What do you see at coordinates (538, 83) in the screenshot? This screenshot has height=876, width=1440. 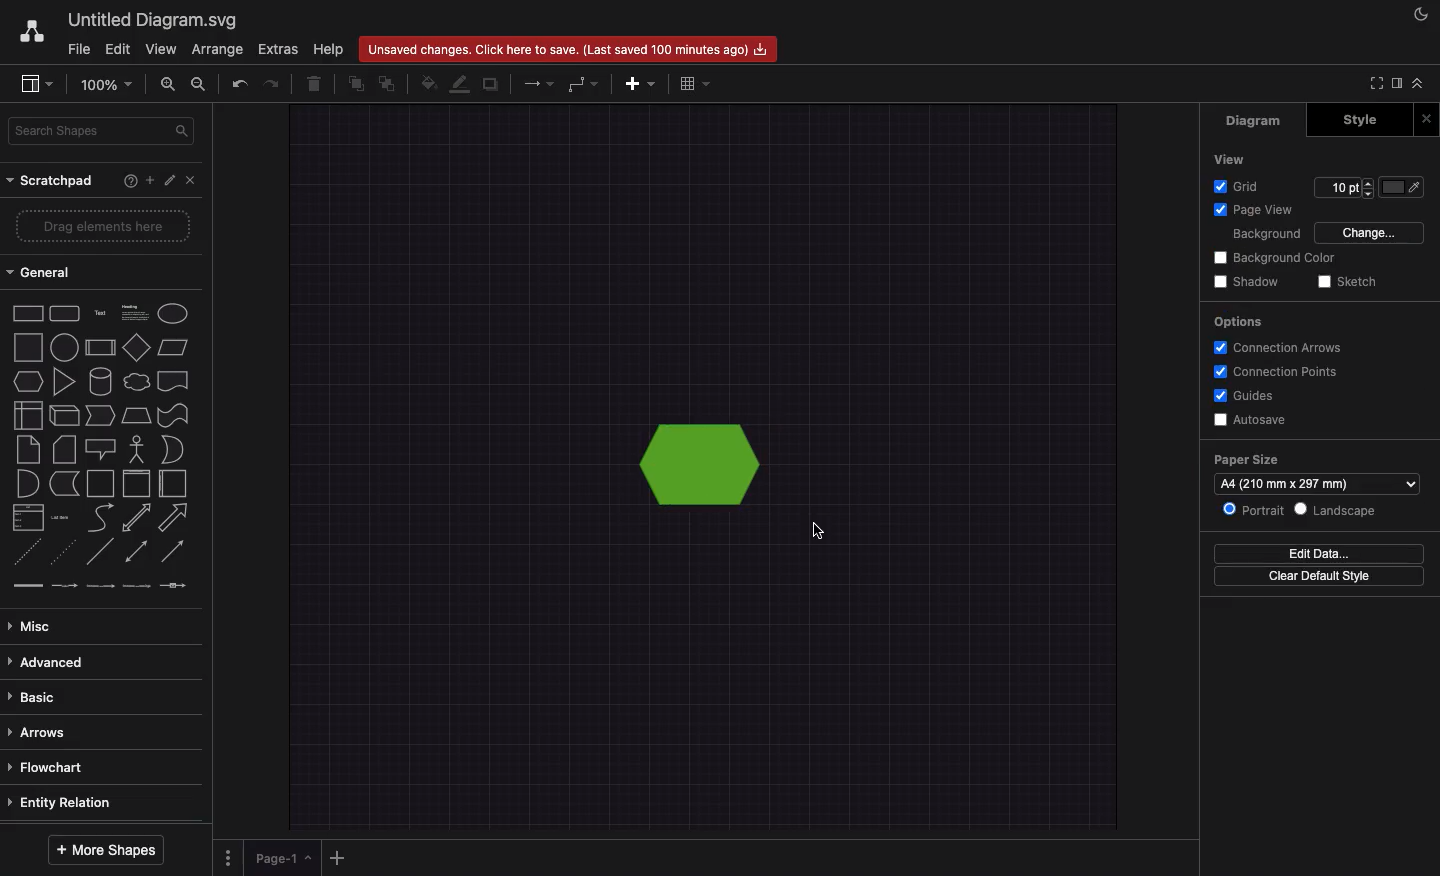 I see `Arrows` at bounding box center [538, 83].